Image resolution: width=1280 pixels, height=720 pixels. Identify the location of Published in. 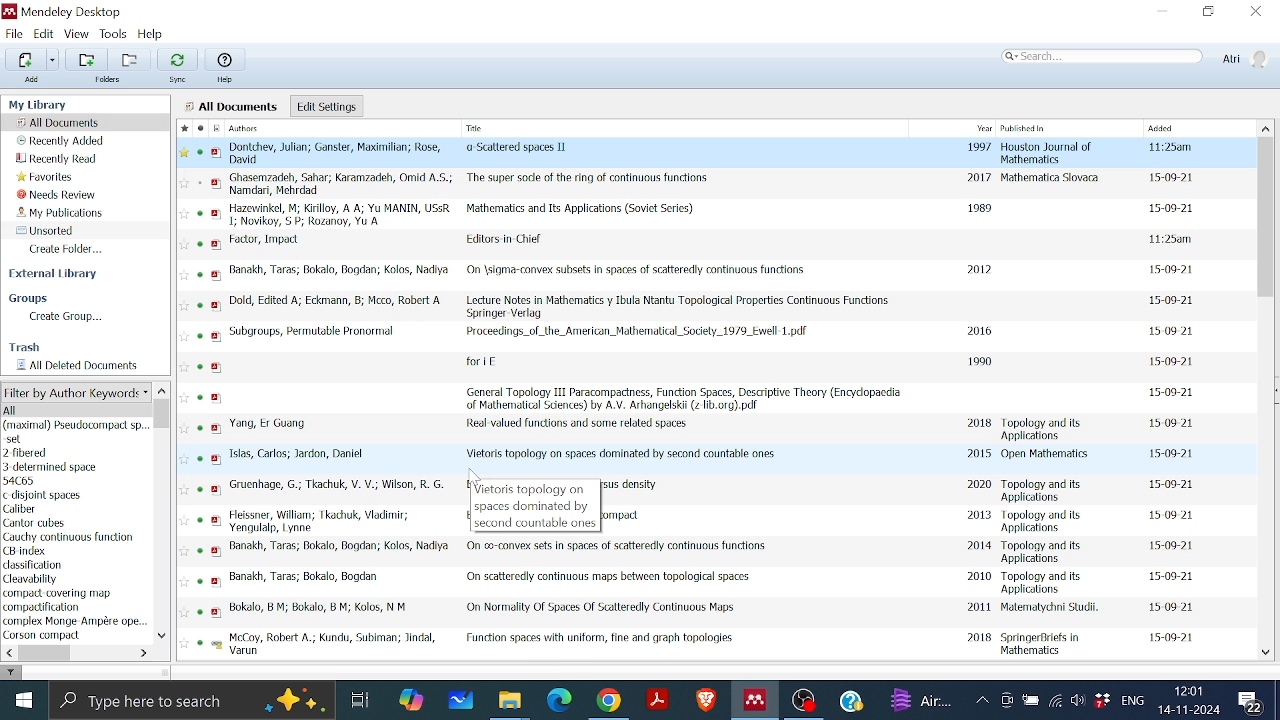
(1044, 153).